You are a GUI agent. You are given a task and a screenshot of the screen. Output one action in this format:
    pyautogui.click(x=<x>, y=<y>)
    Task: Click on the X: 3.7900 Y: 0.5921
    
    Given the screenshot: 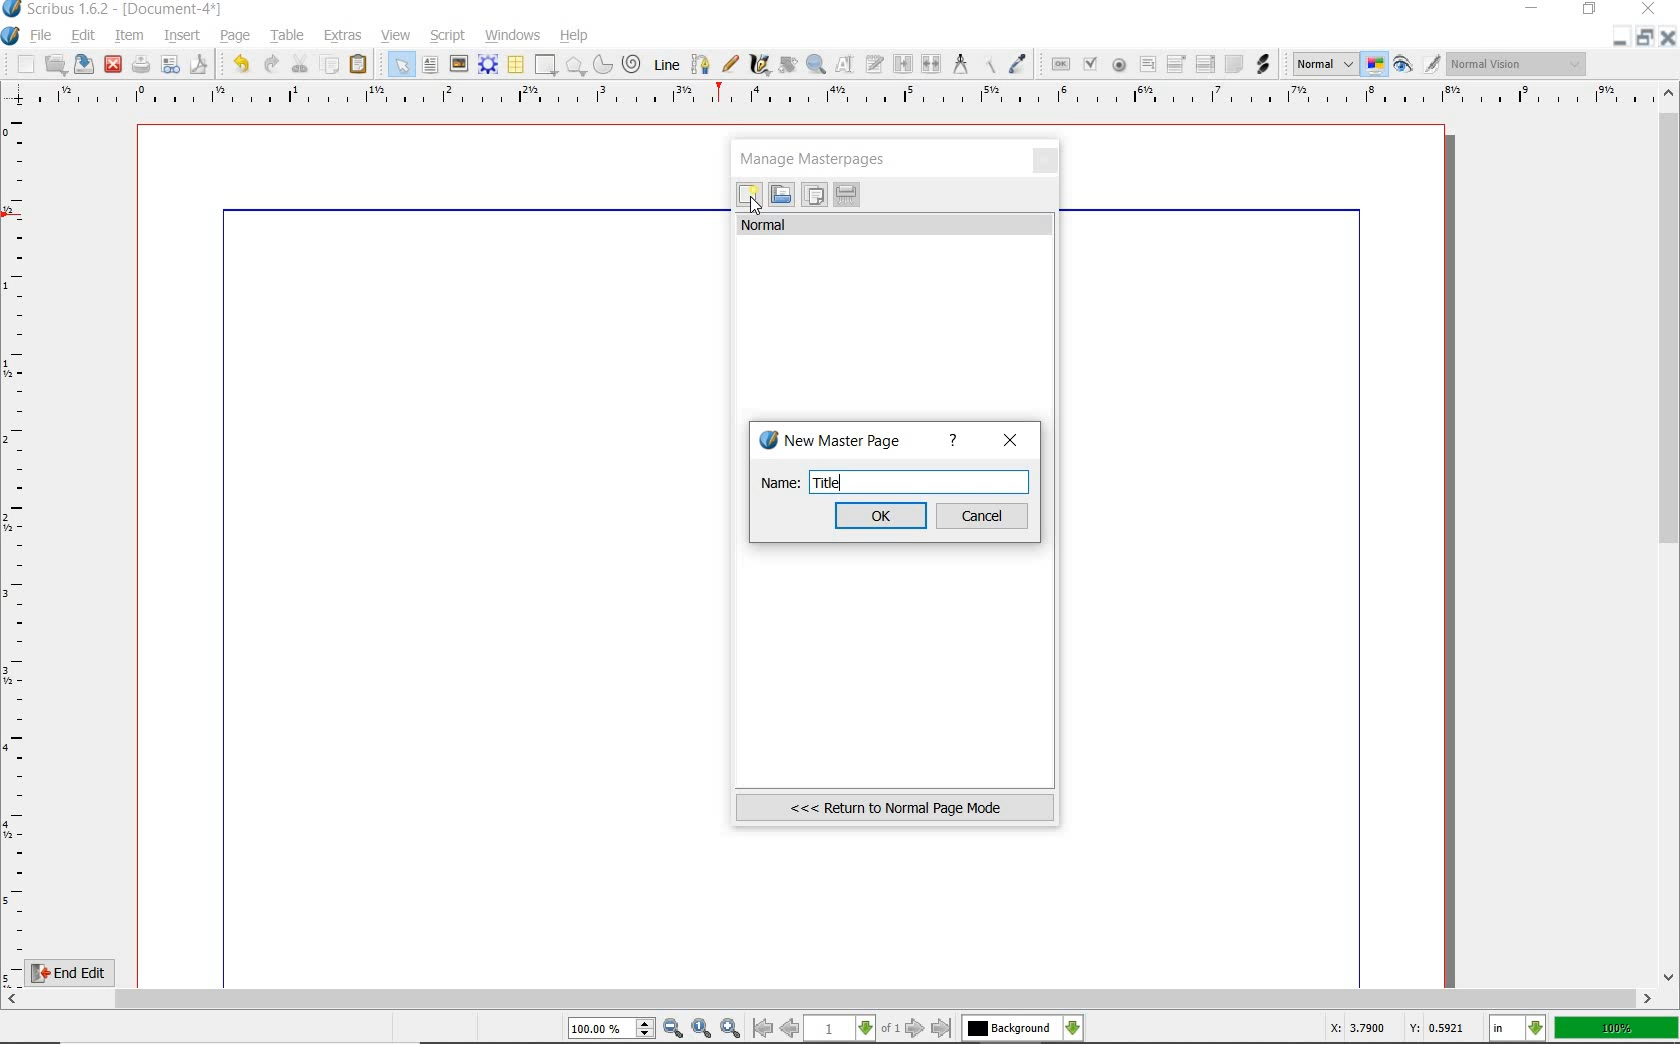 What is the action you would take?
    pyautogui.click(x=1399, y=1029)
    